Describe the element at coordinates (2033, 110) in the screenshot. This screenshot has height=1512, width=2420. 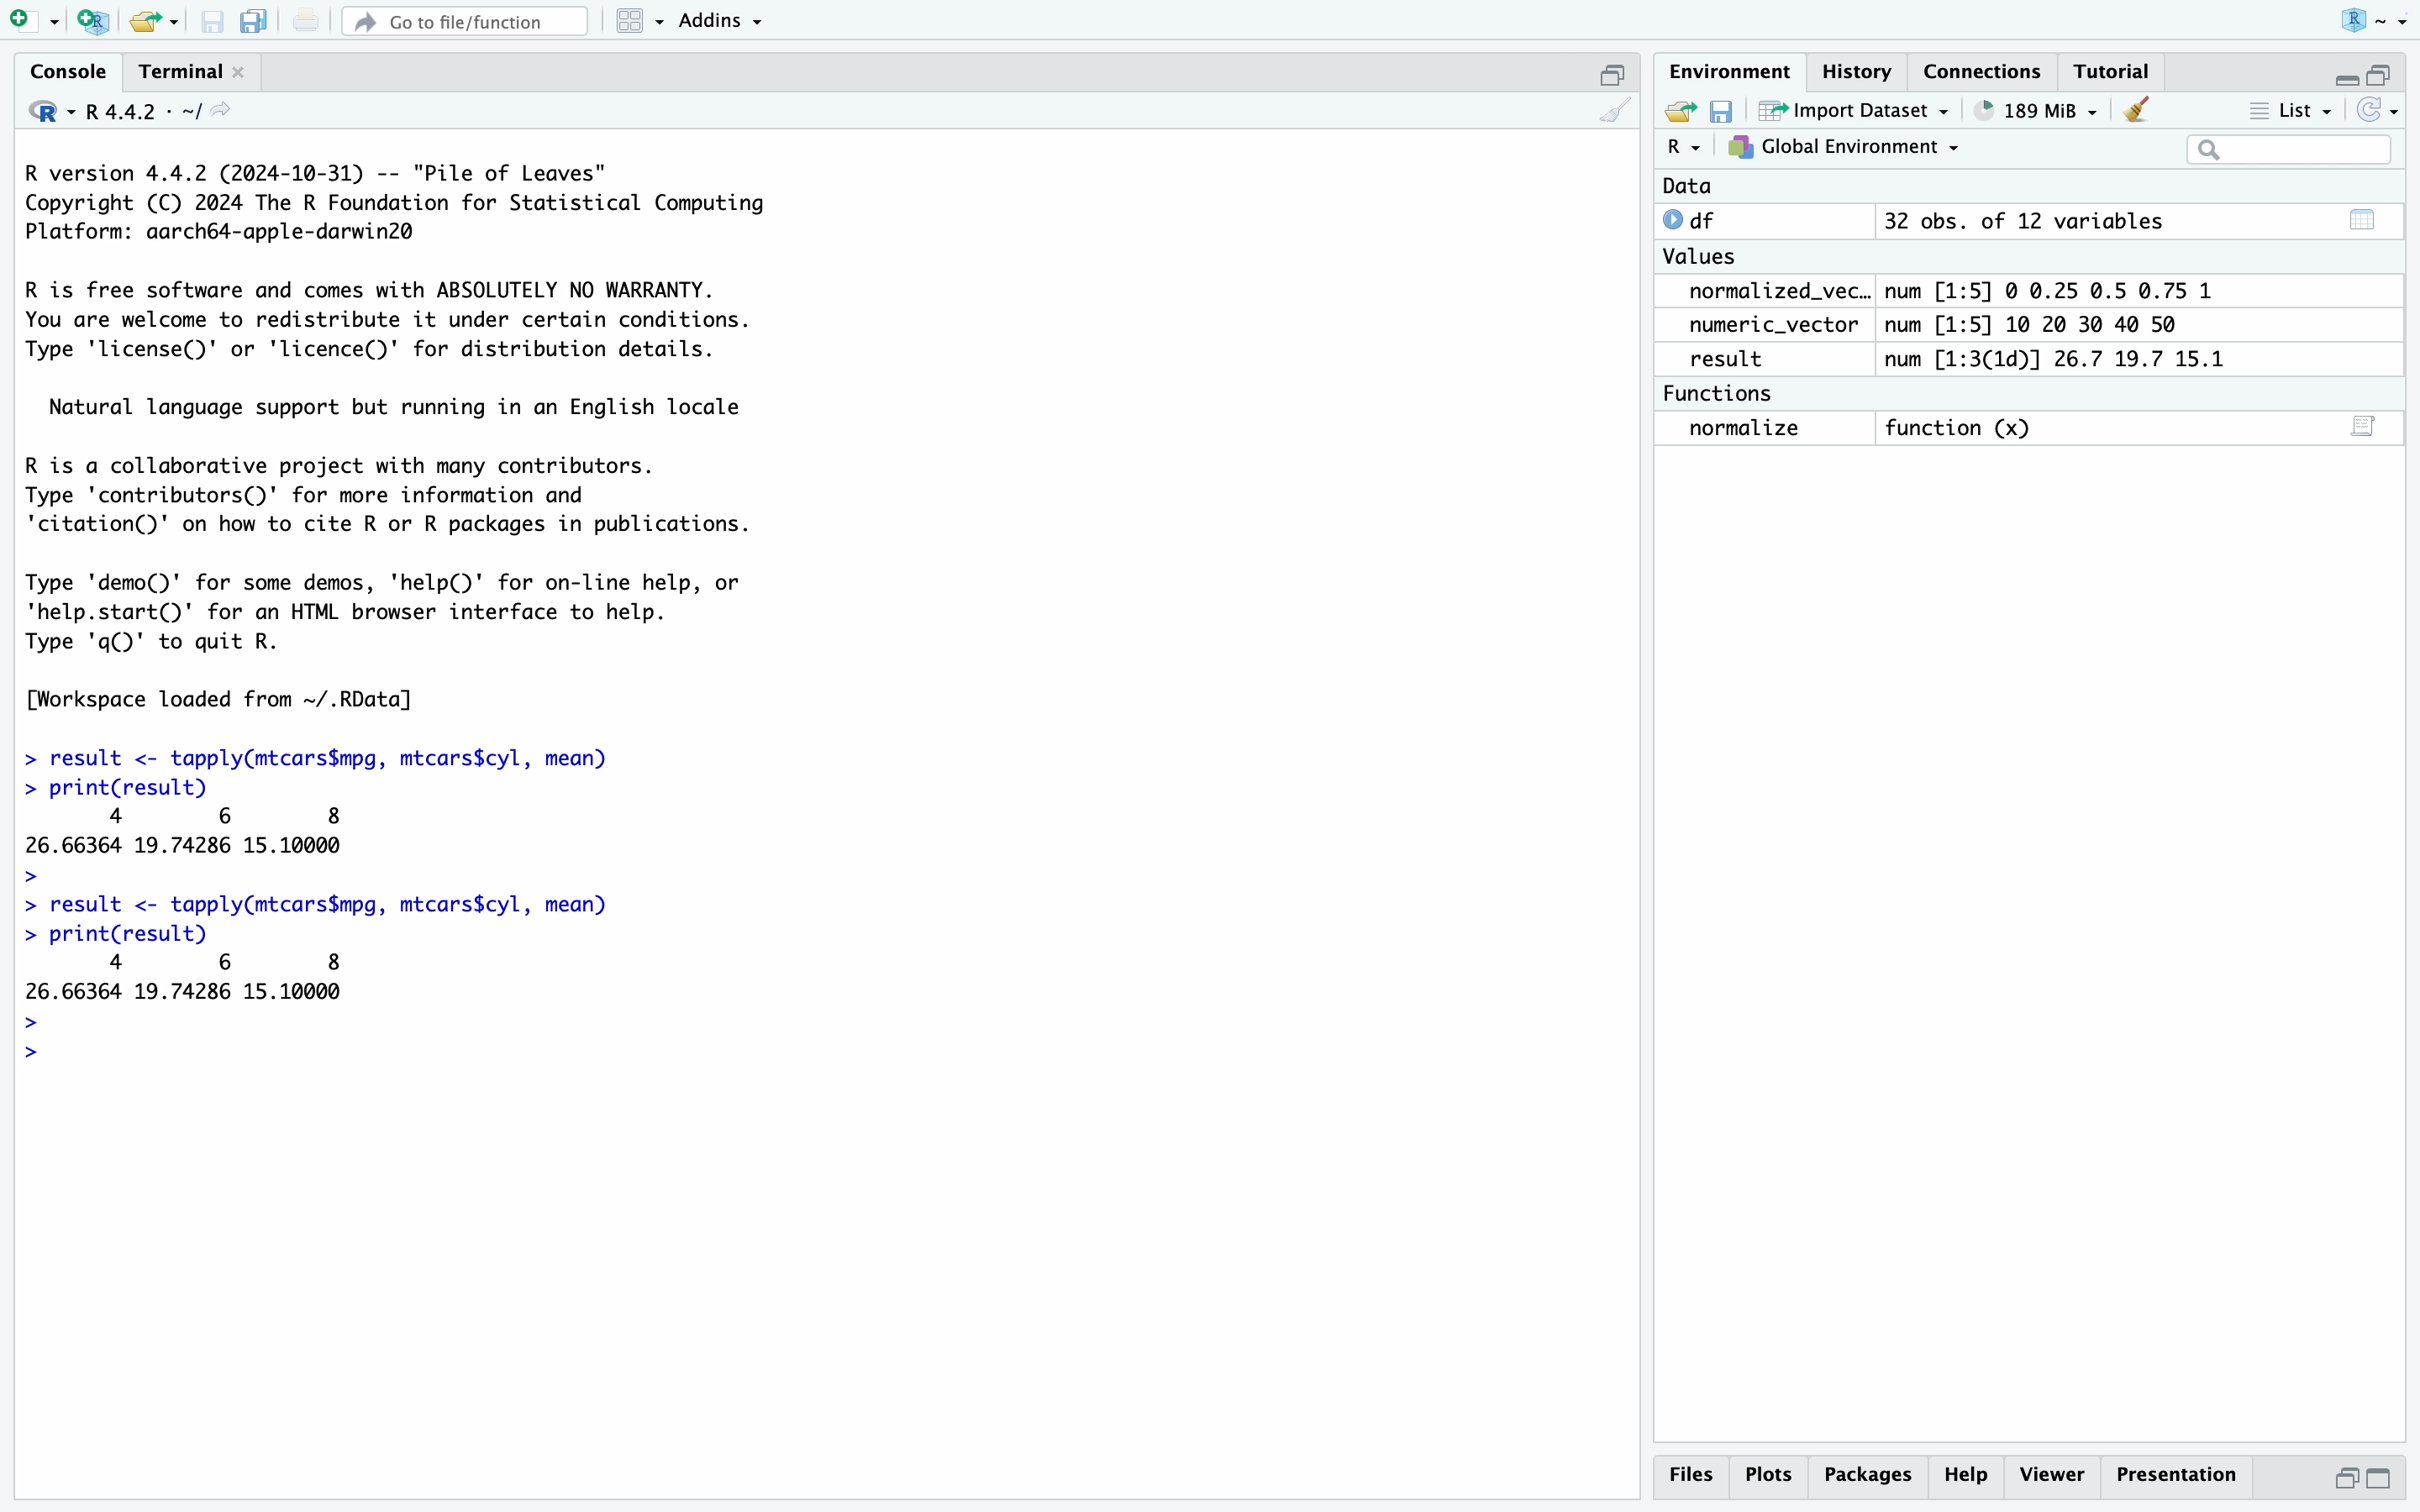
I see `434 MiB` at that location.